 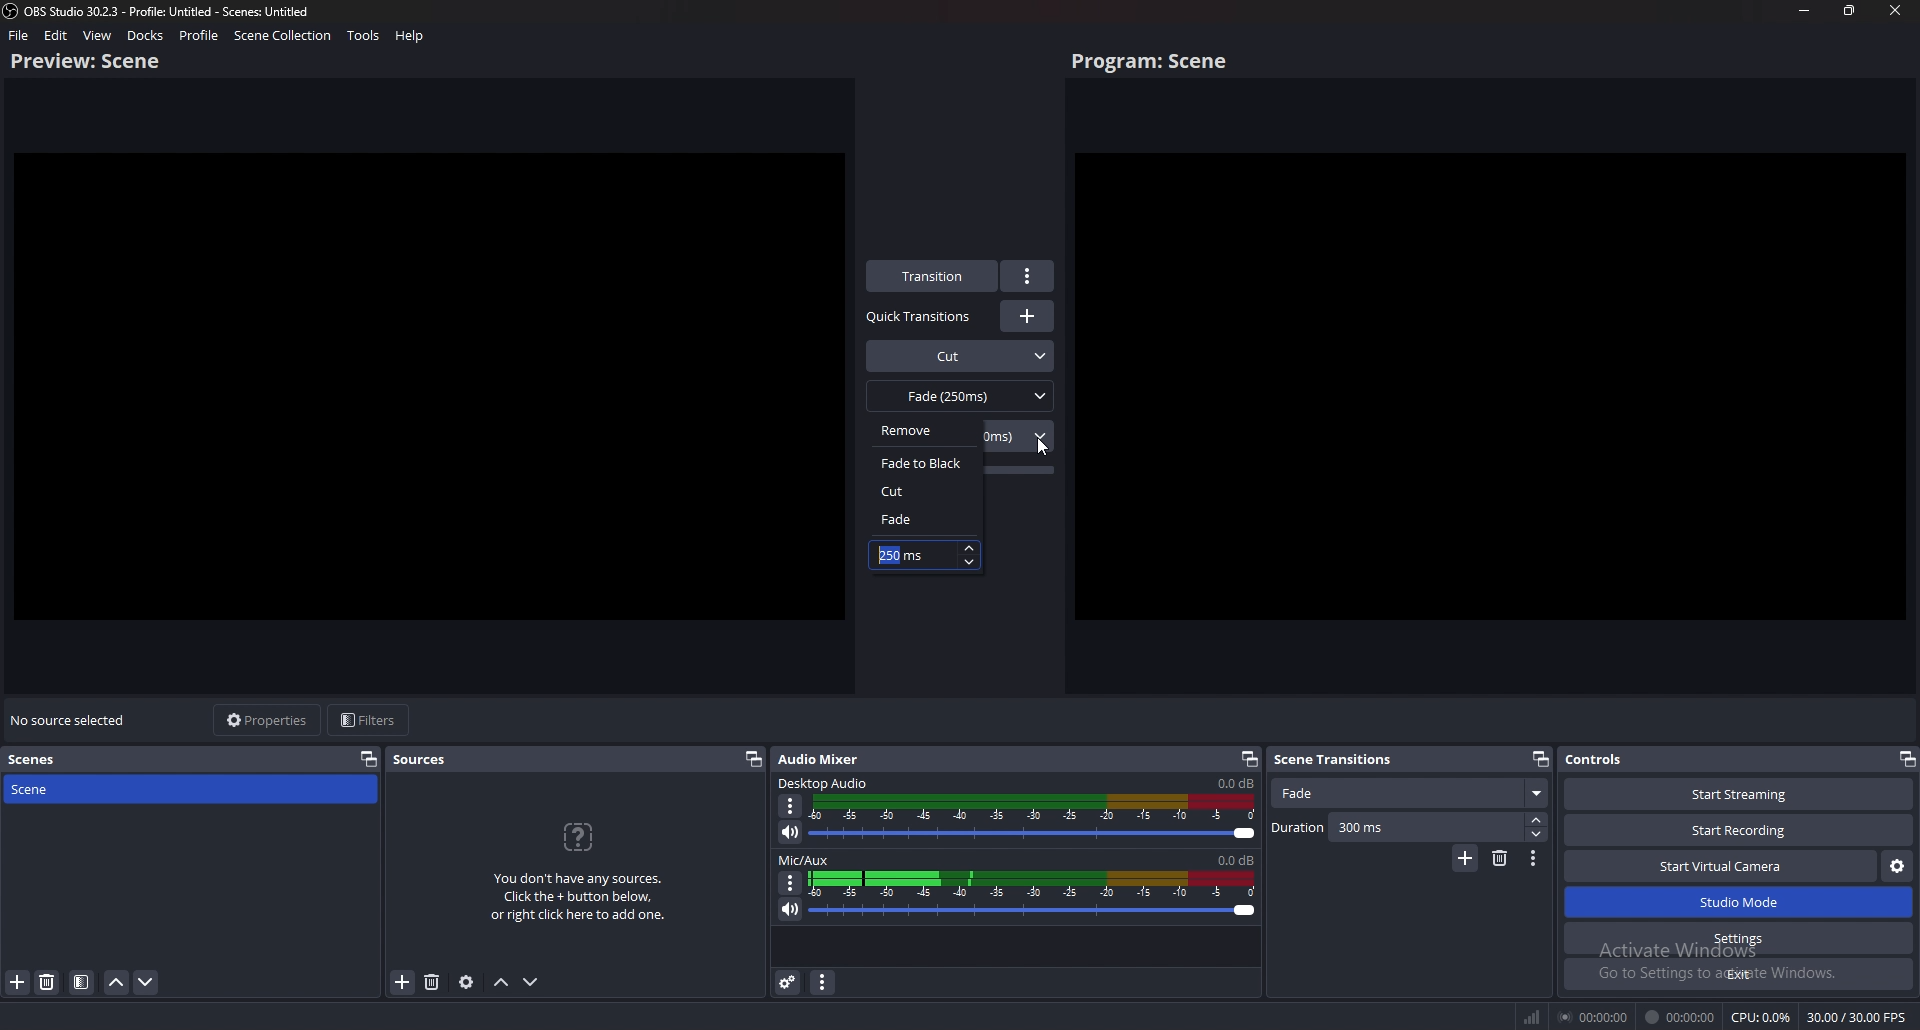 What do you see at coordinates (792, 833) in the screenshot?
I see `Mute` at bounding box center [792, 833].